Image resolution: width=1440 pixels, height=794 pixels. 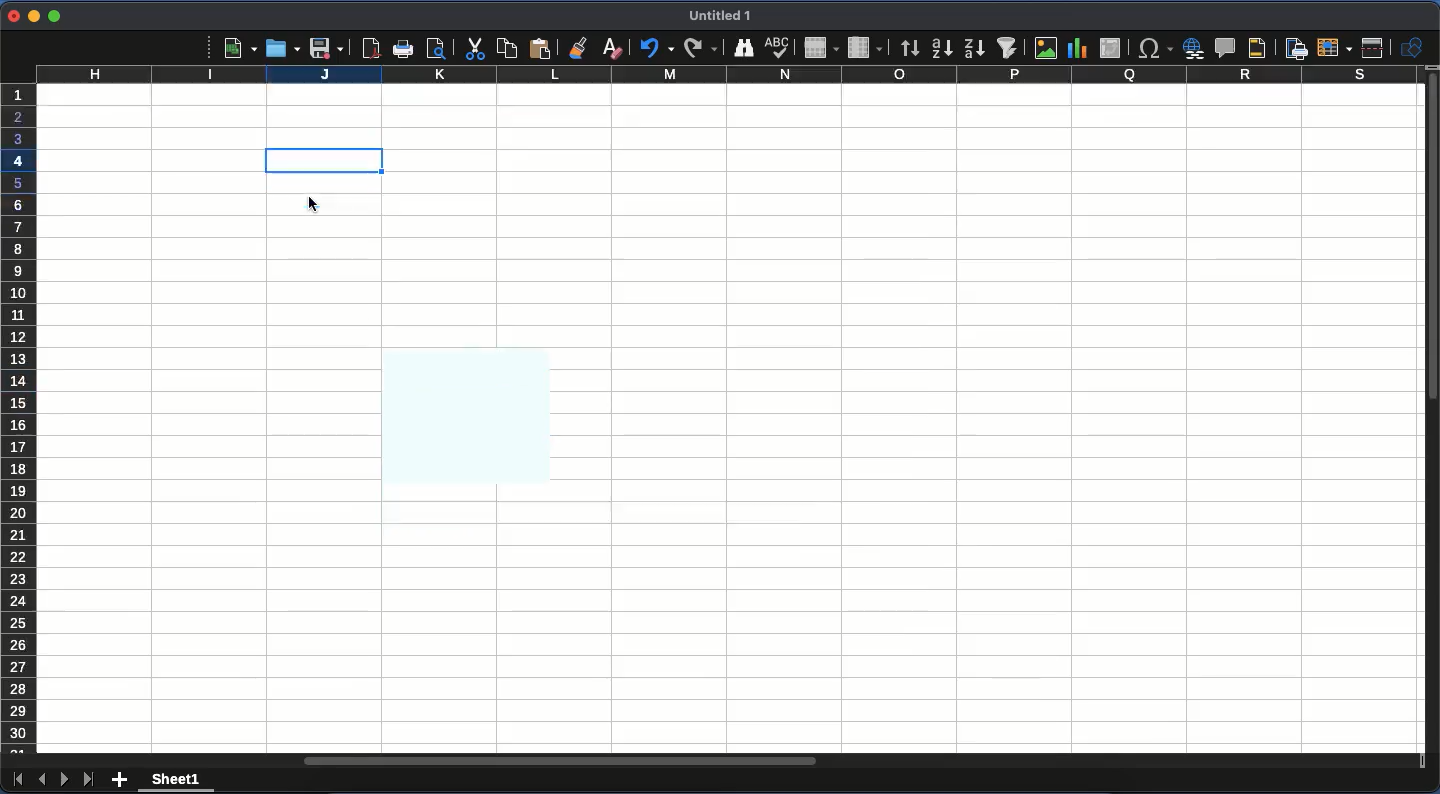 What do you see at coordinates (619, 47) in the screenshot?
I see `clear formatting` at bounding box center [619, 47].